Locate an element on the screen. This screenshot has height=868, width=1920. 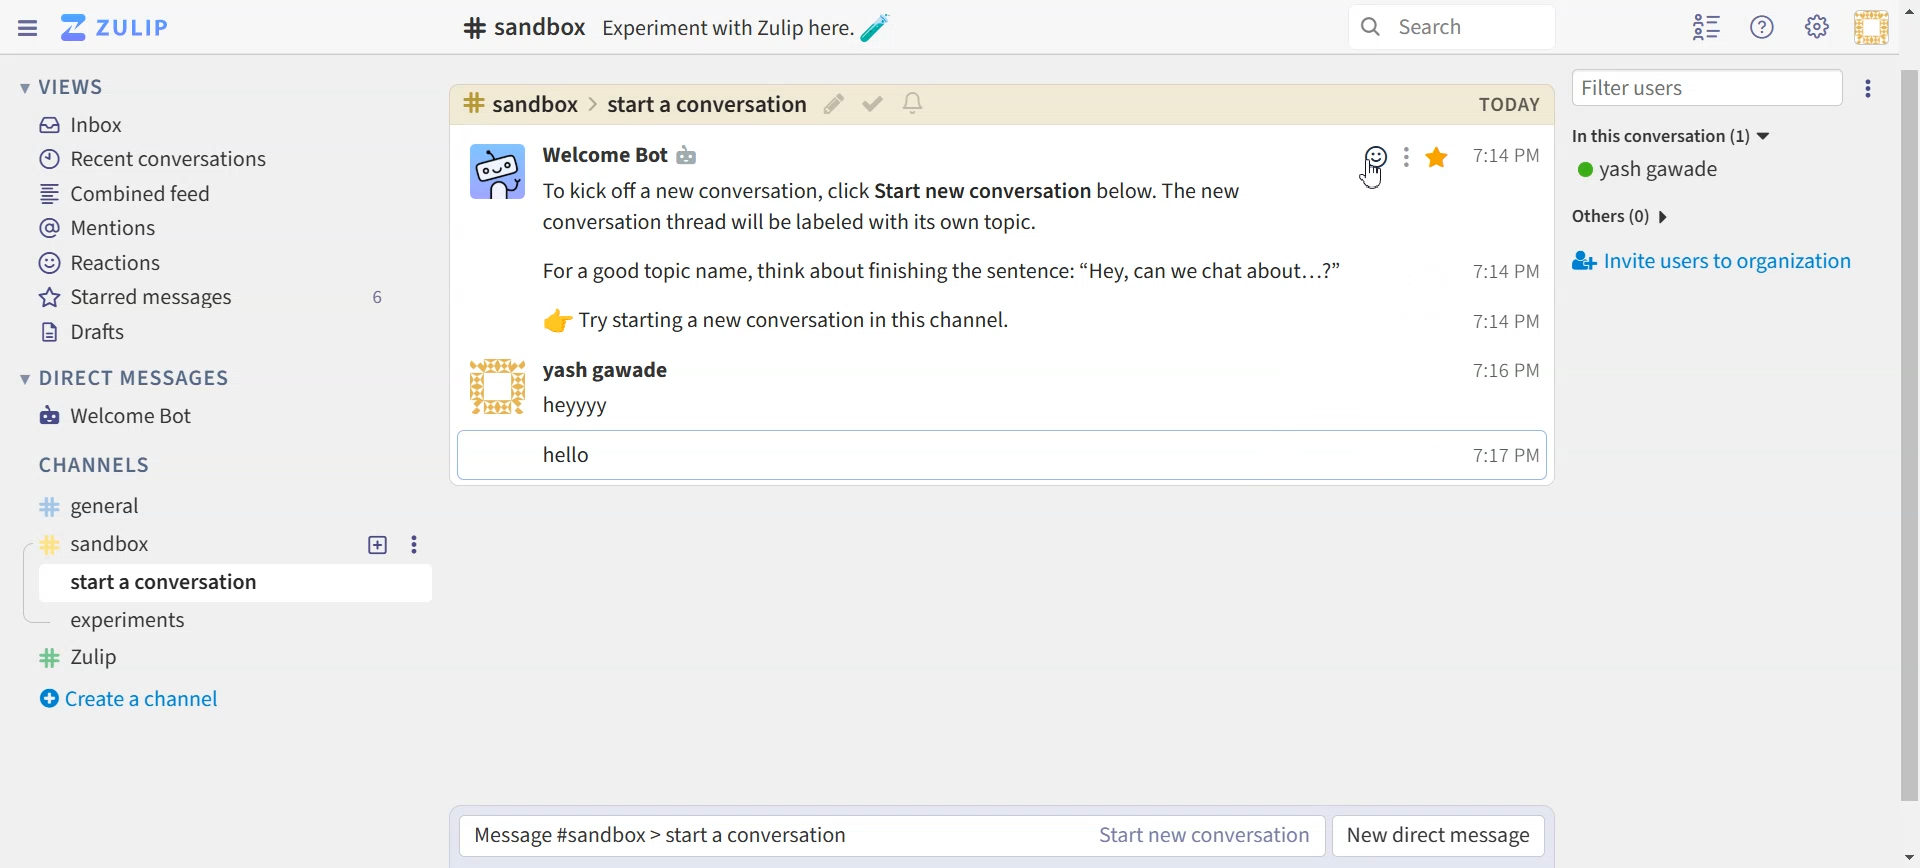
Zulip Tag is located at coordinates (89, 657).